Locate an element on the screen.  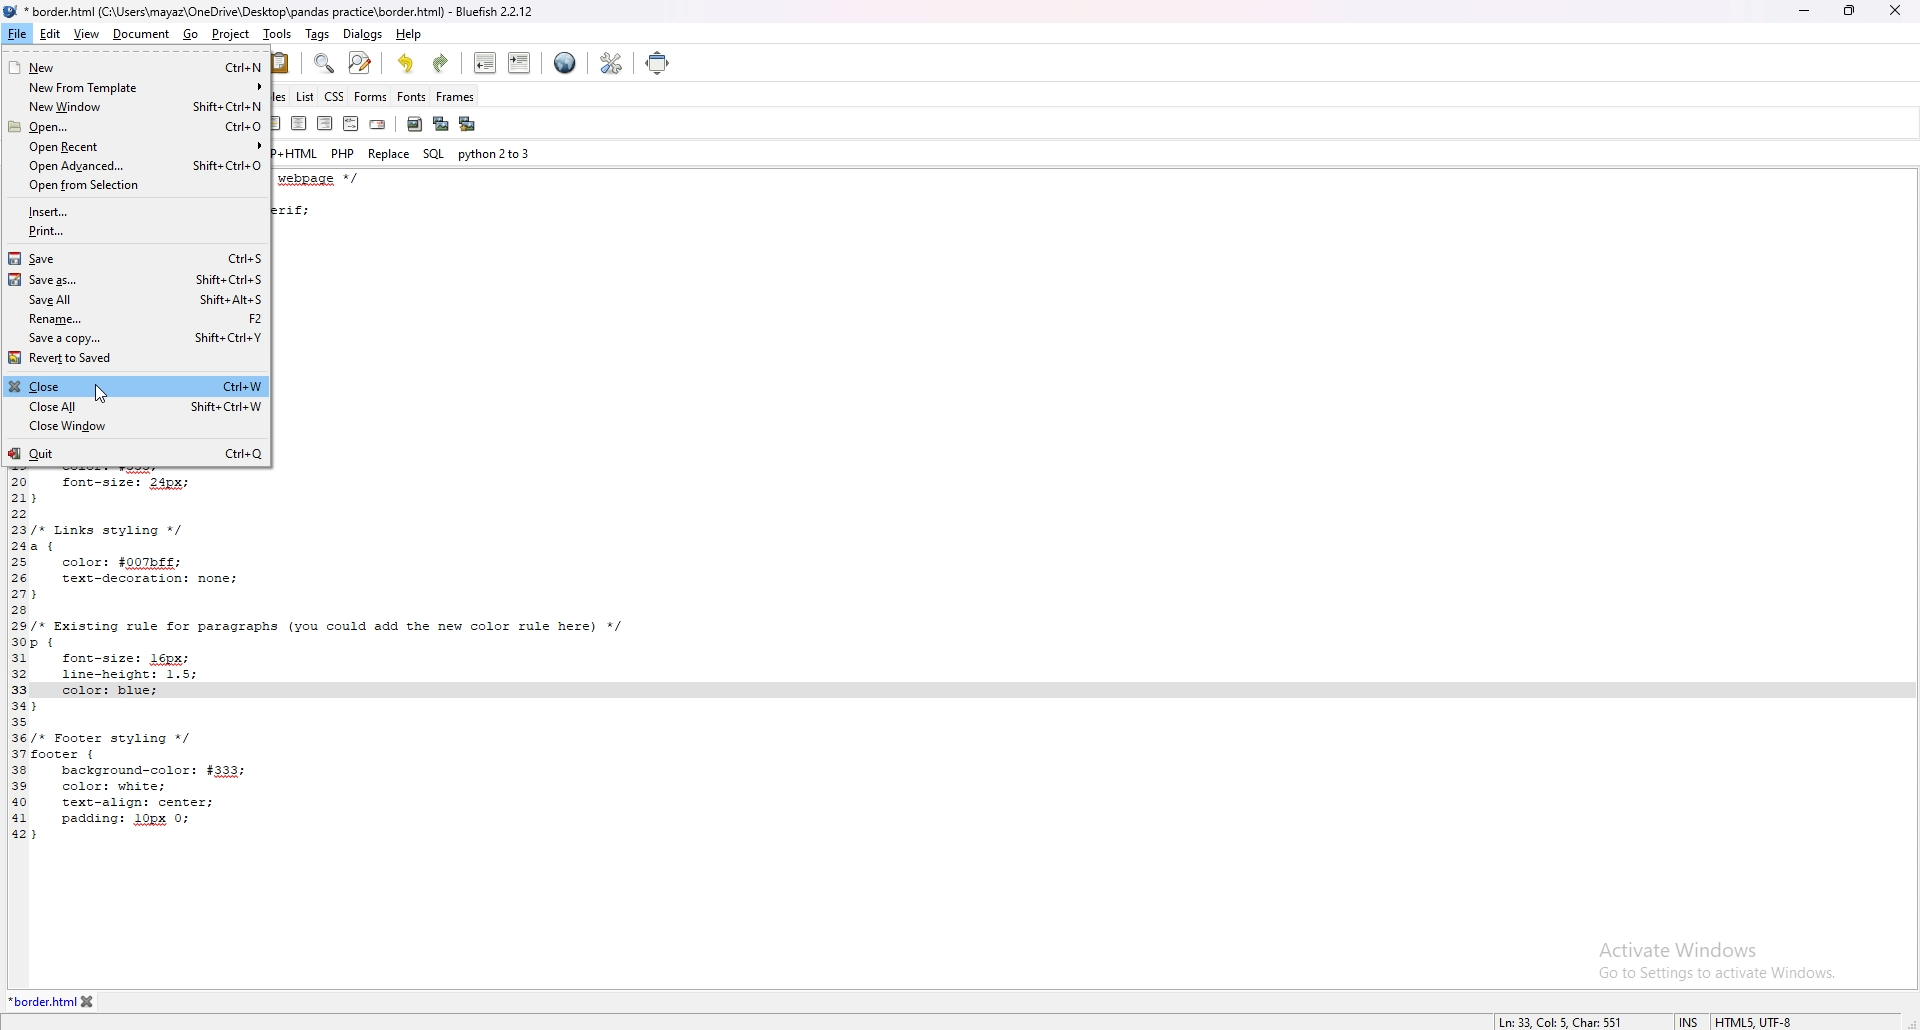
view is located at coordinates (89, 33).